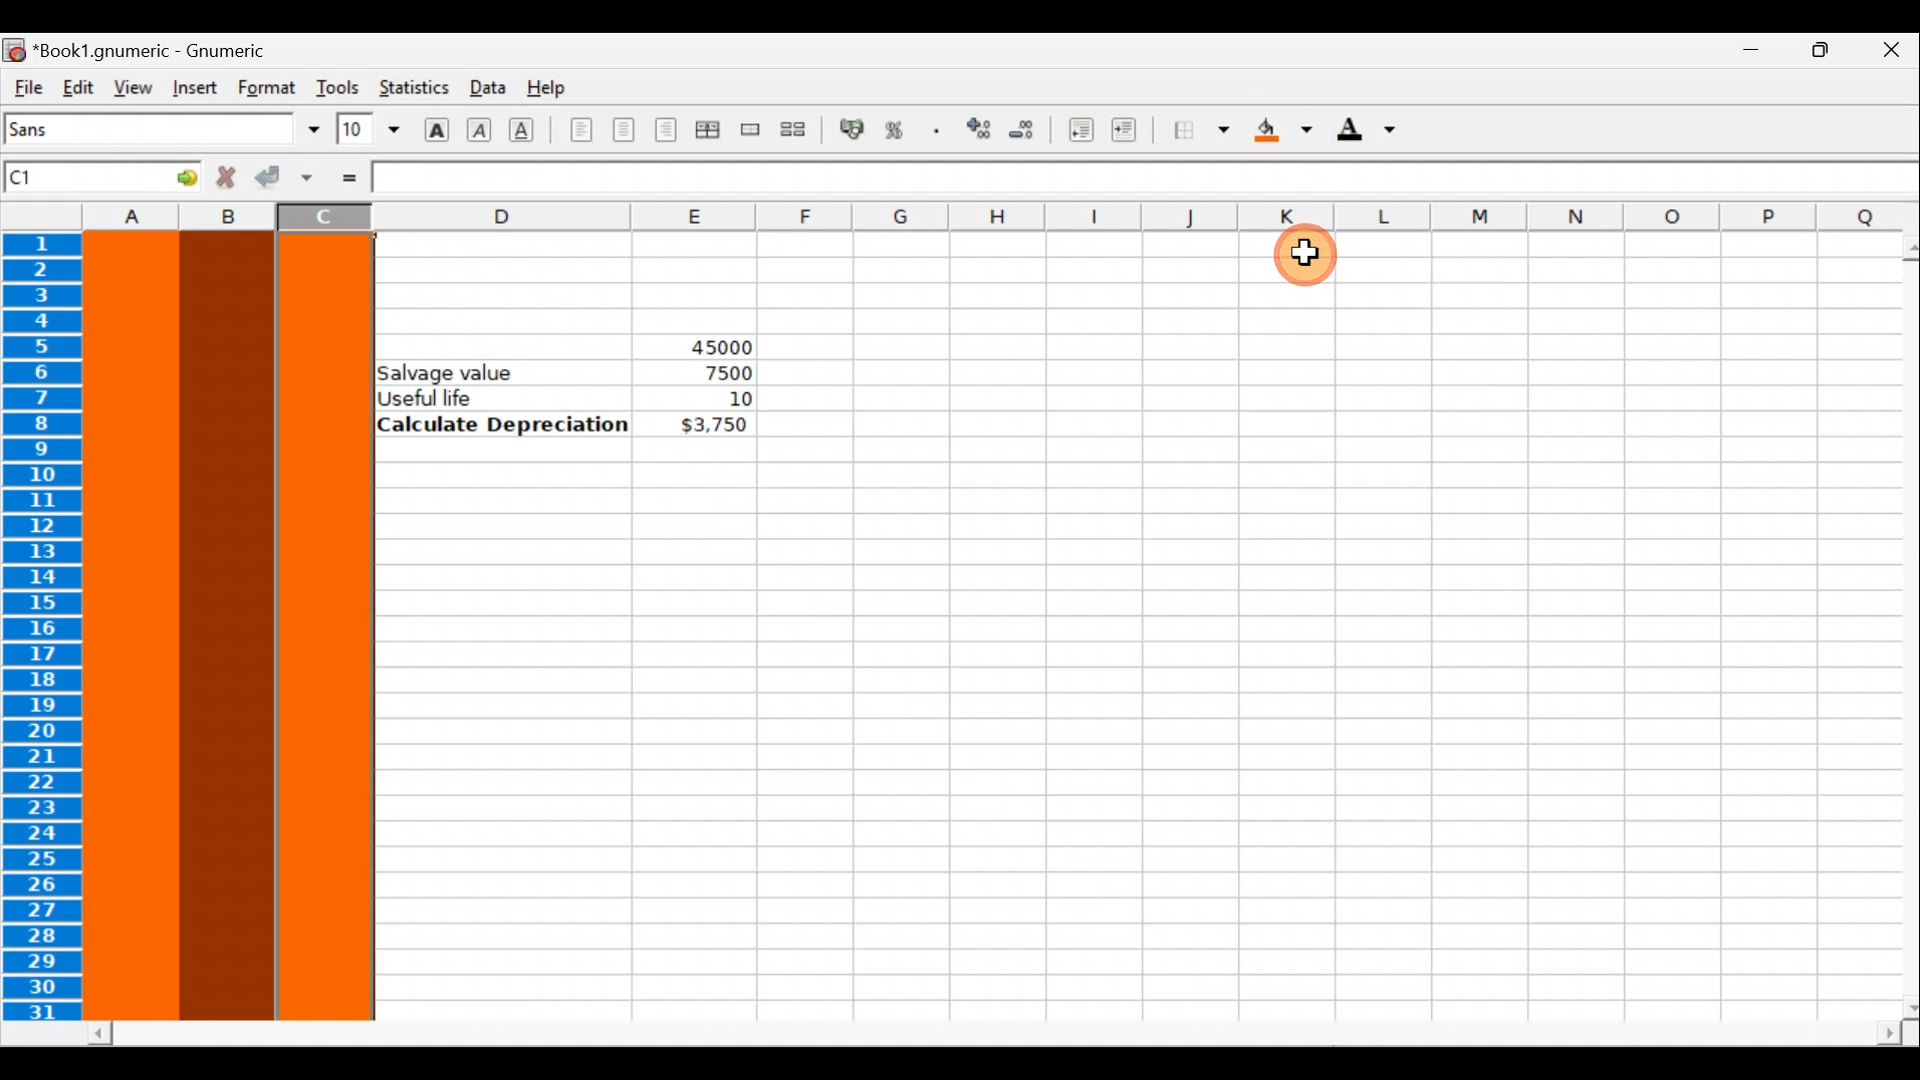  Describe the element at coordinates (194, 88) in the screenshot. I see `Insert` at that location.